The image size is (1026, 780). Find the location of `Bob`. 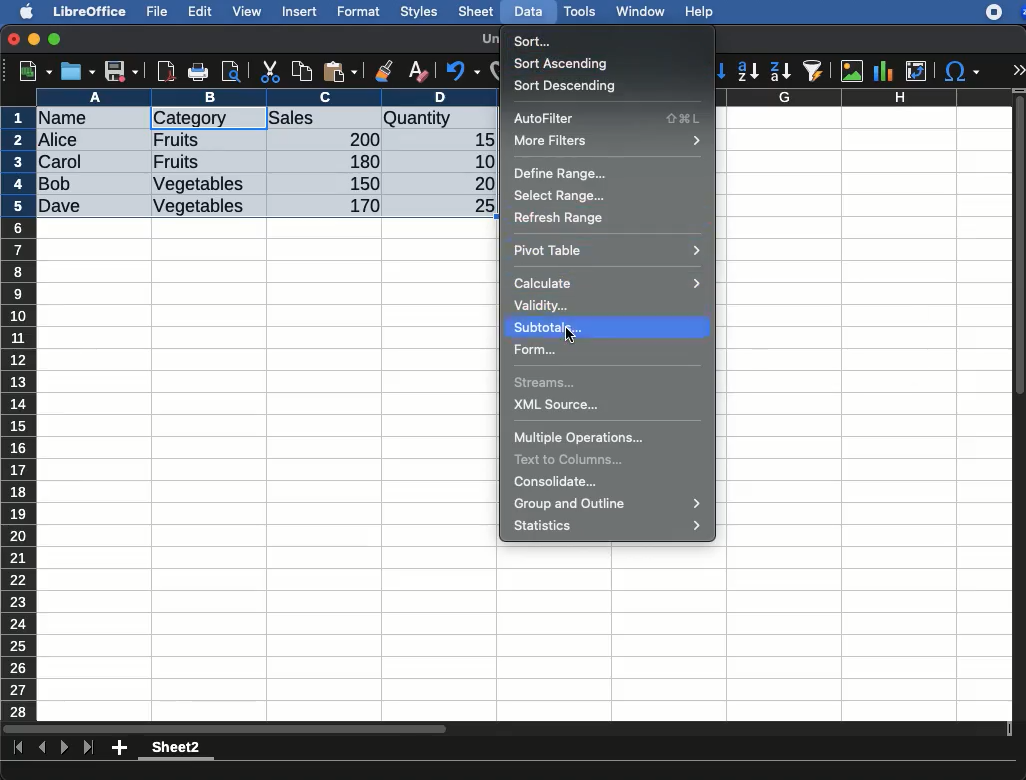

Bob is located at coordinates (56, 185).